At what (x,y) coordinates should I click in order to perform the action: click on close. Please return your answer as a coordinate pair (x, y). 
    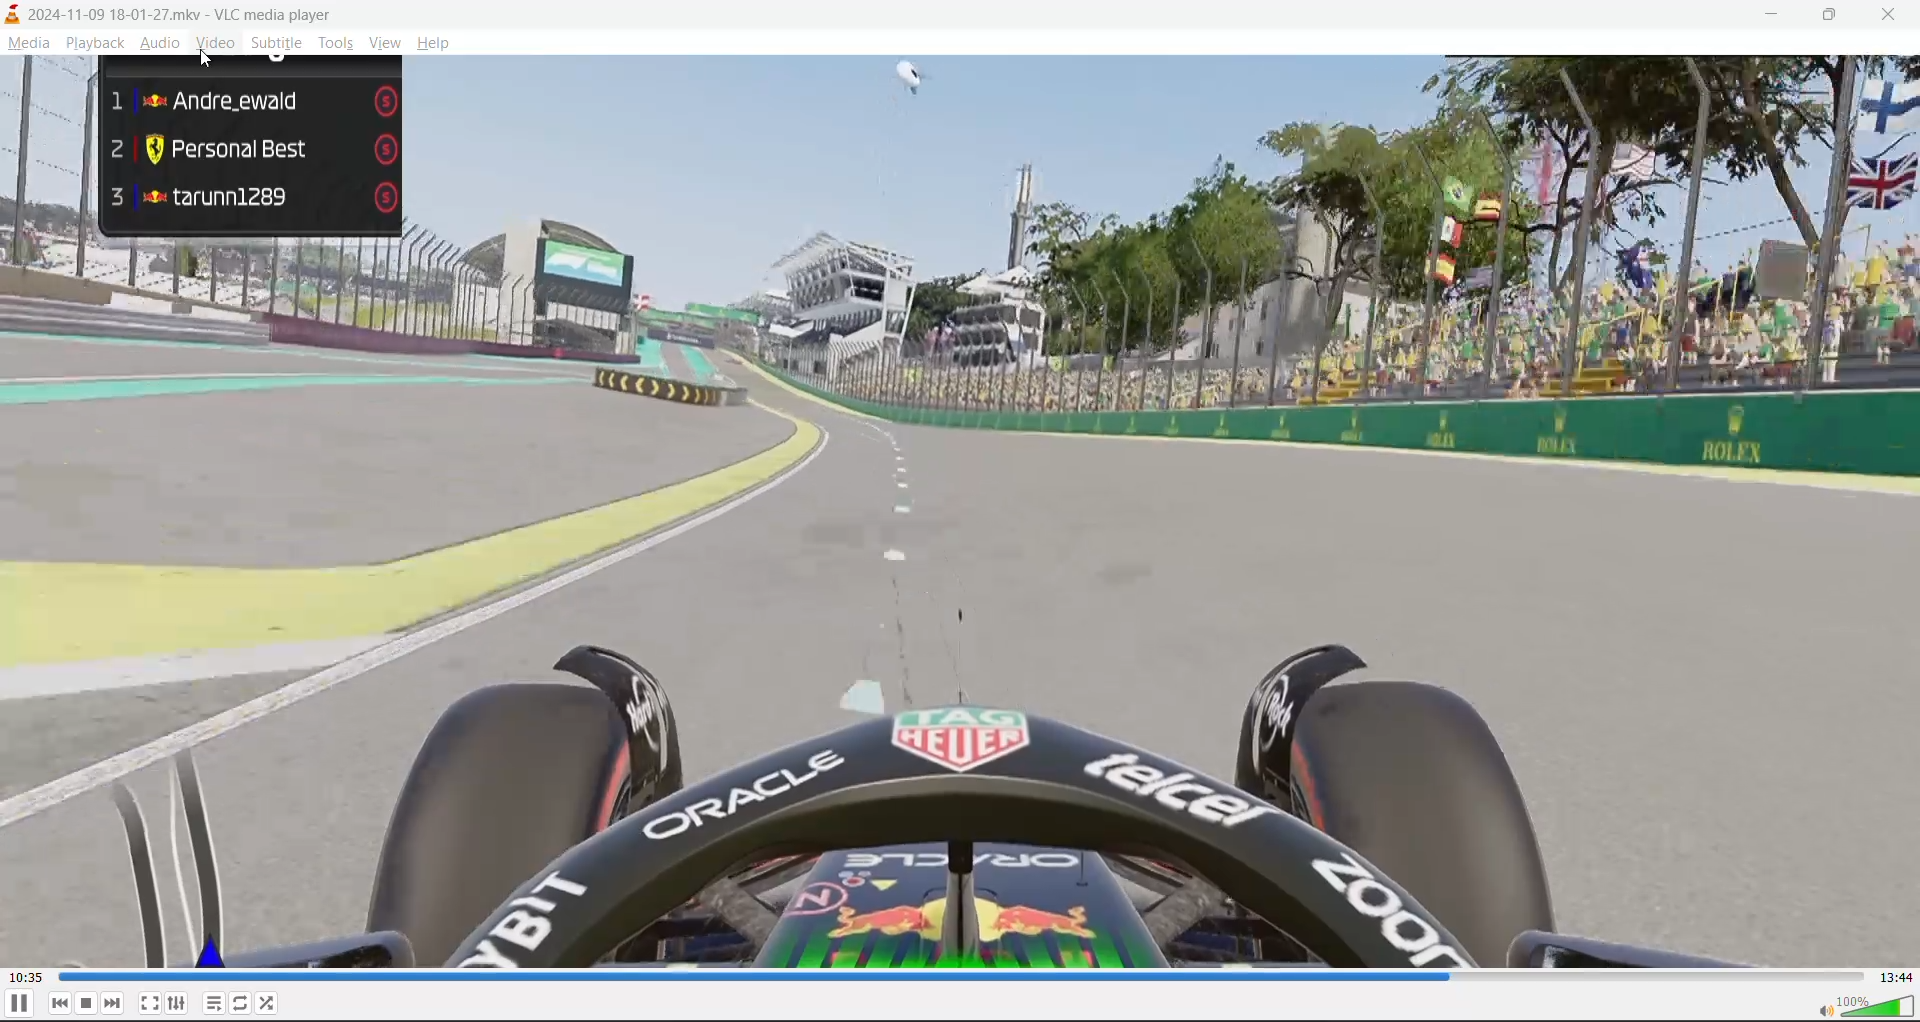
    Looking at the image, I should click on (1896, 15).